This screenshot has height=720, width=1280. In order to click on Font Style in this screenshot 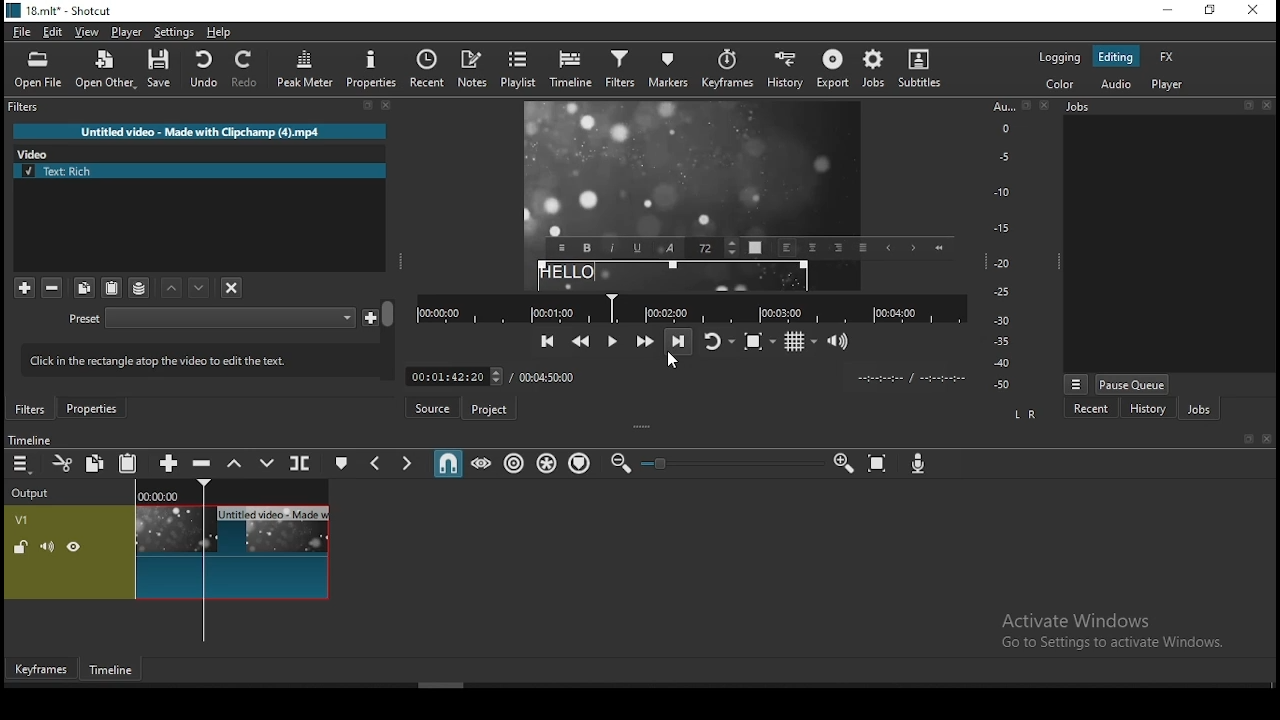, I will do `click(670, 248)`.